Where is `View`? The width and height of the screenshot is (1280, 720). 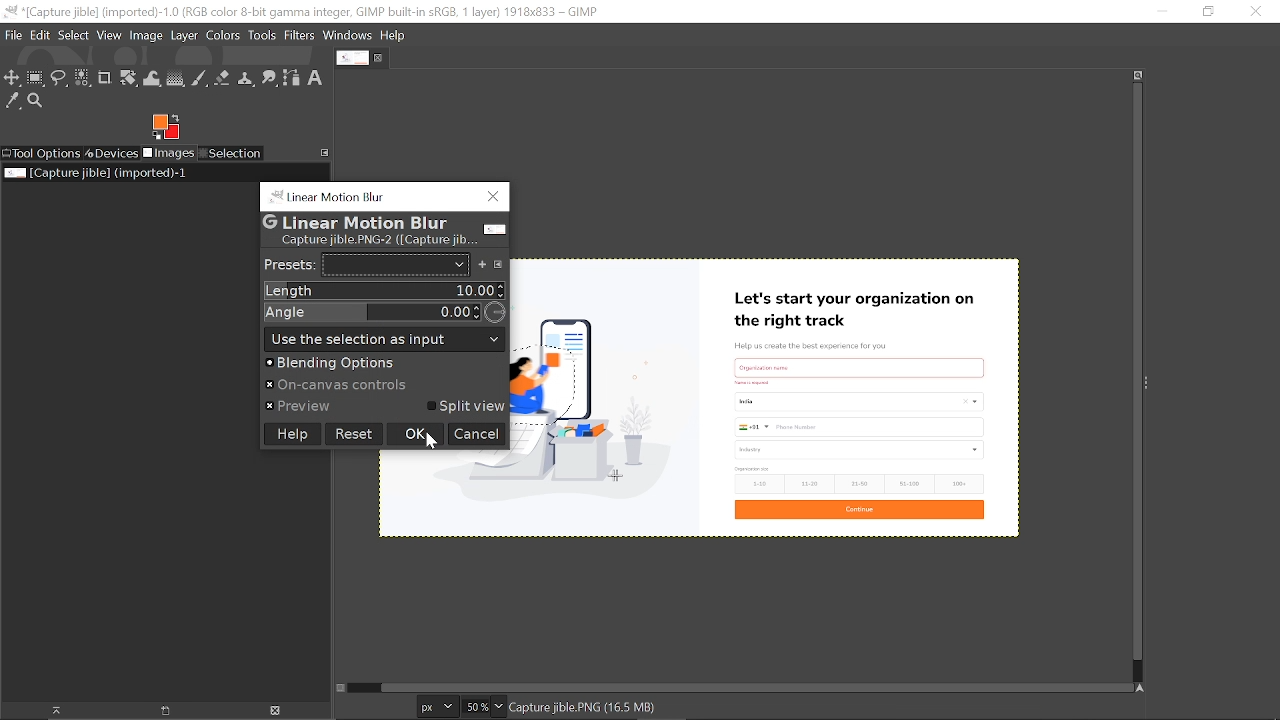 View is located at coordinates (110, 35).